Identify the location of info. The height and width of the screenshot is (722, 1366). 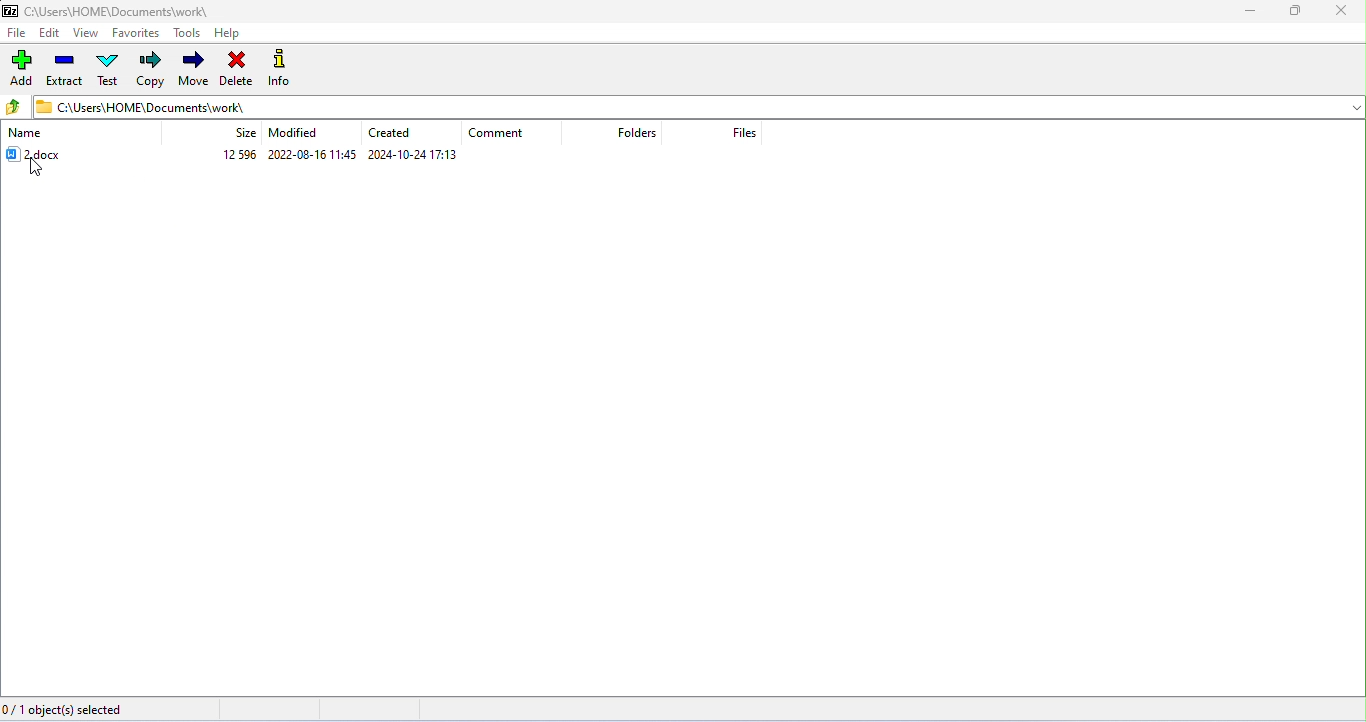
(281, 68).